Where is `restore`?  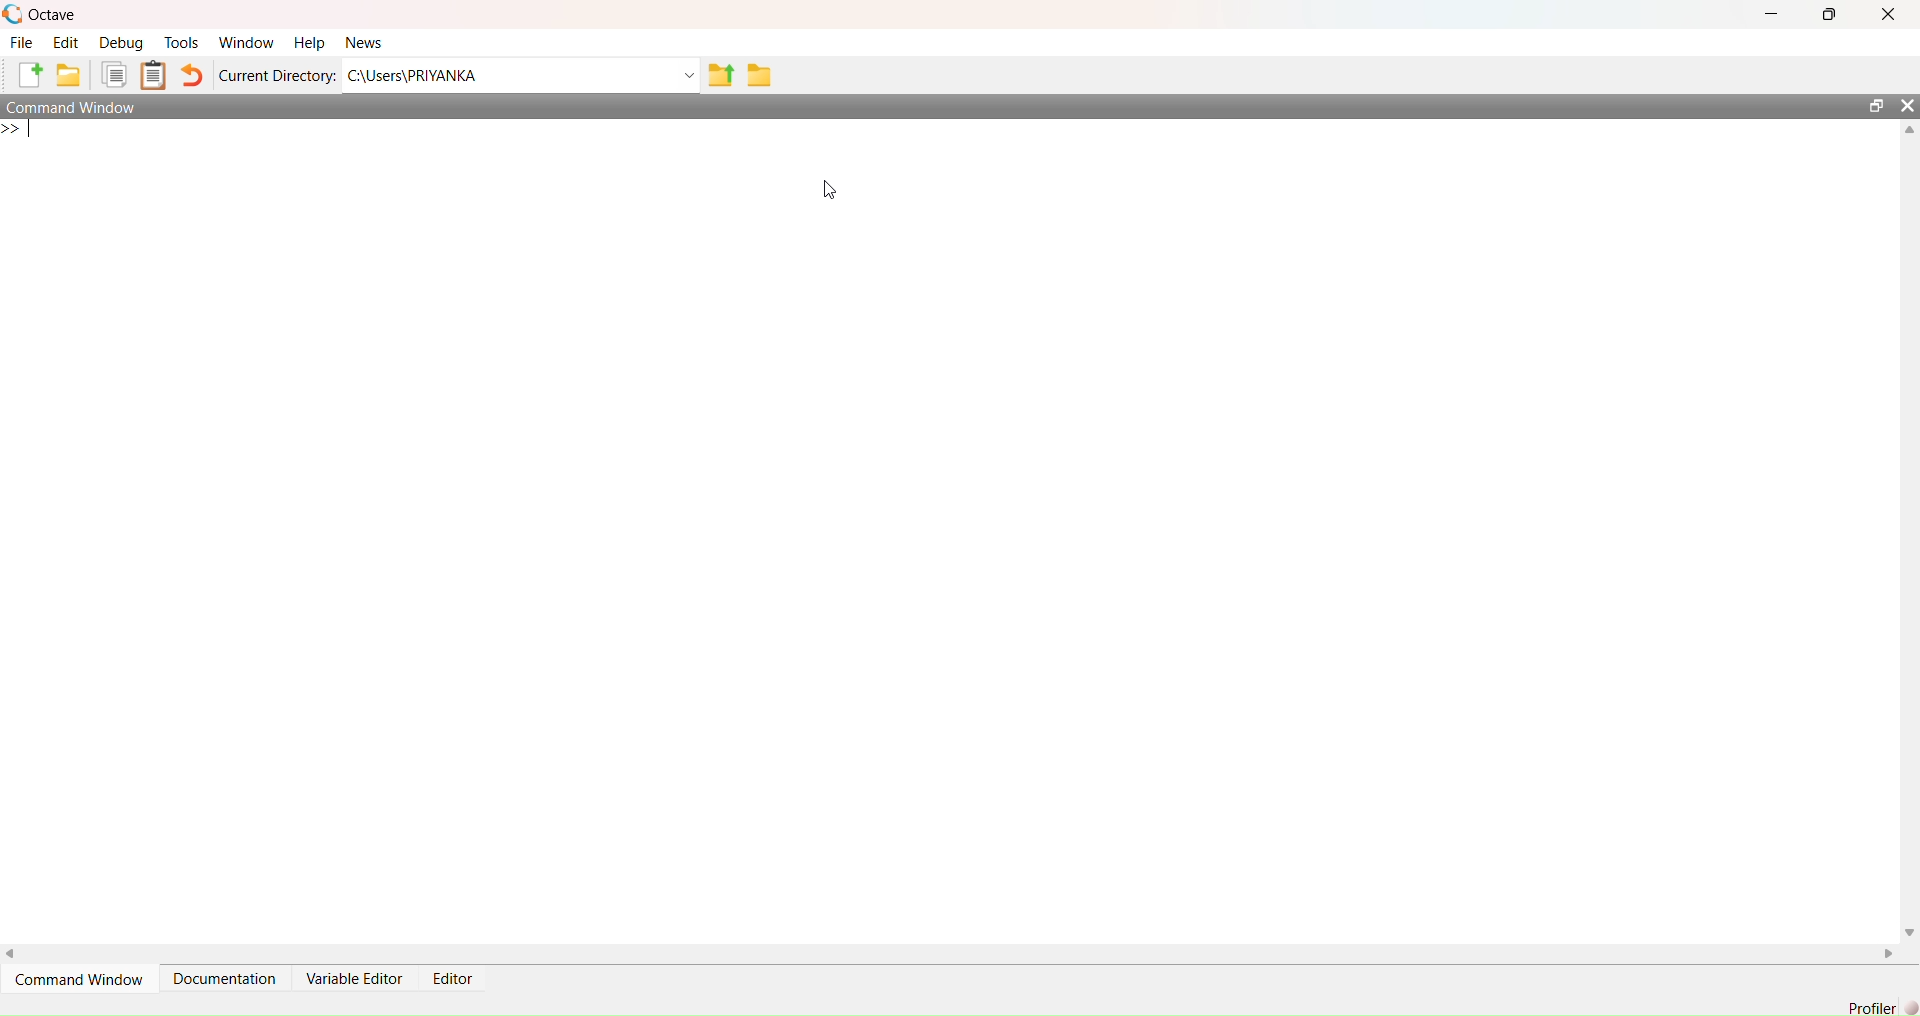
restore is located at coordinates (1829, 14).